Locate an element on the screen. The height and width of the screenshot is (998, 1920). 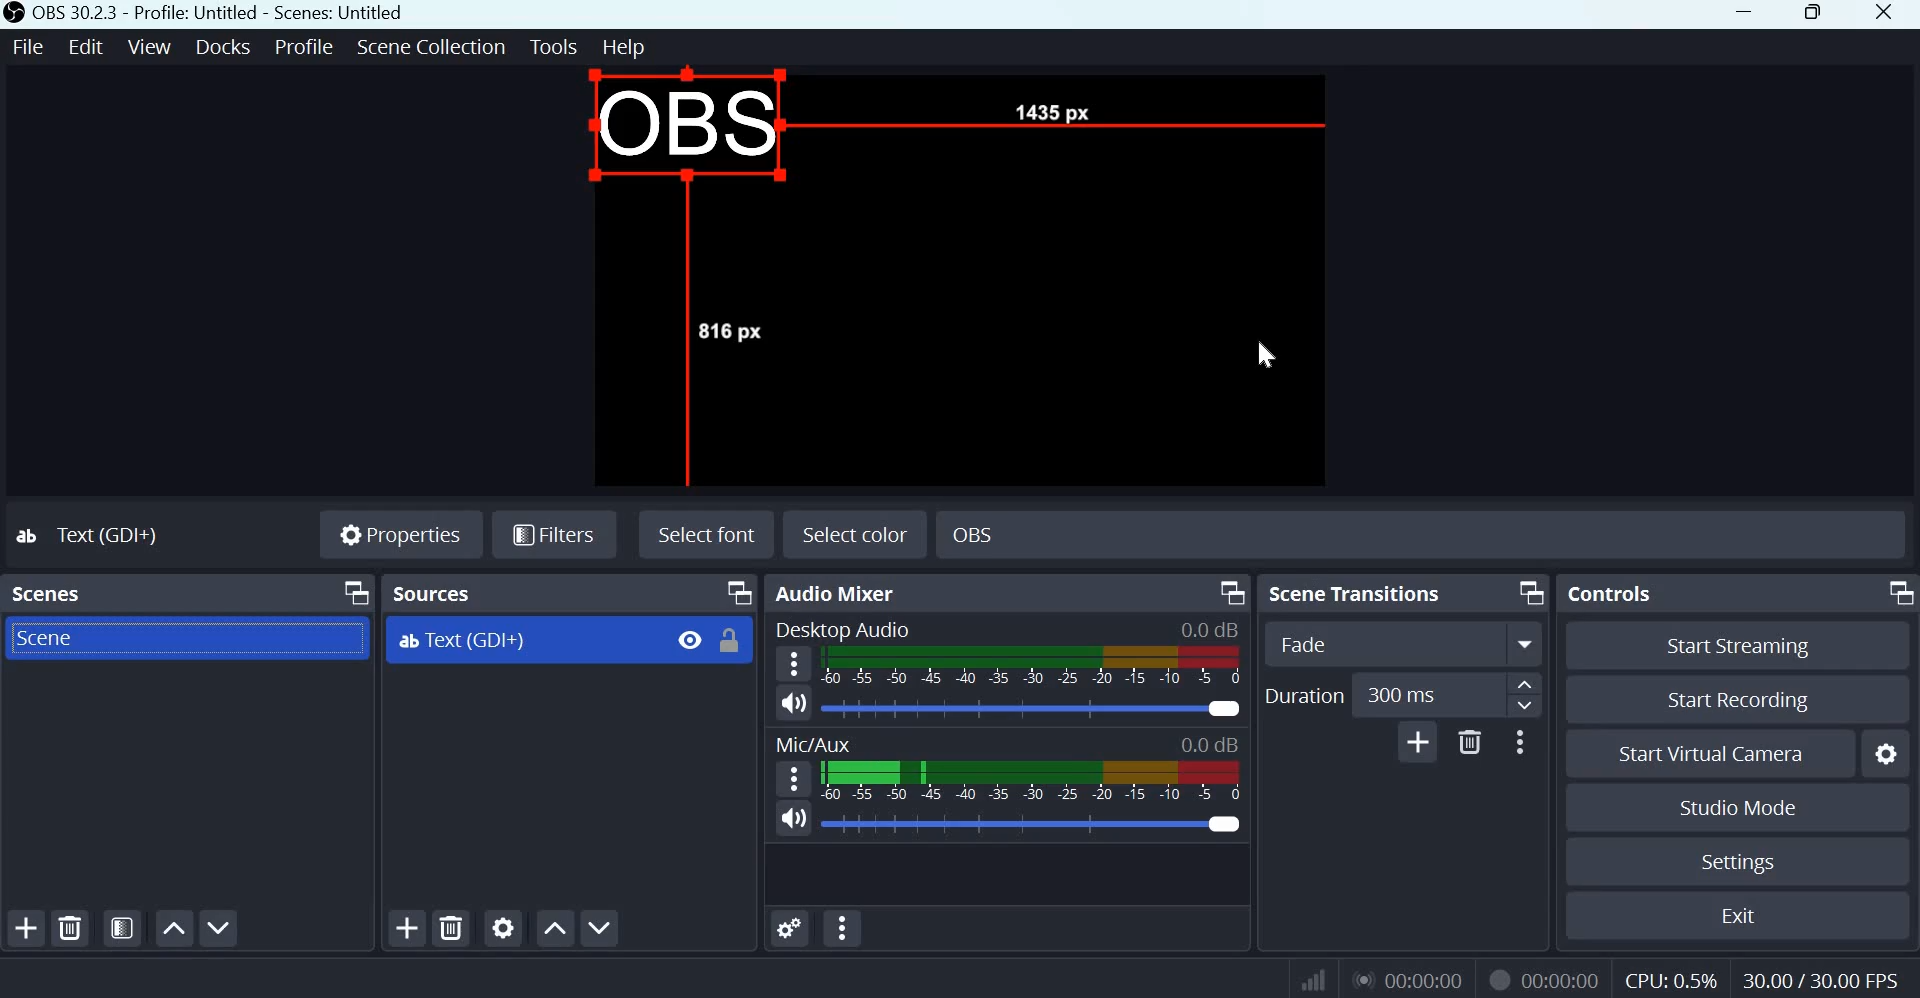
Speaker icon is located at coordinates (793, 819).